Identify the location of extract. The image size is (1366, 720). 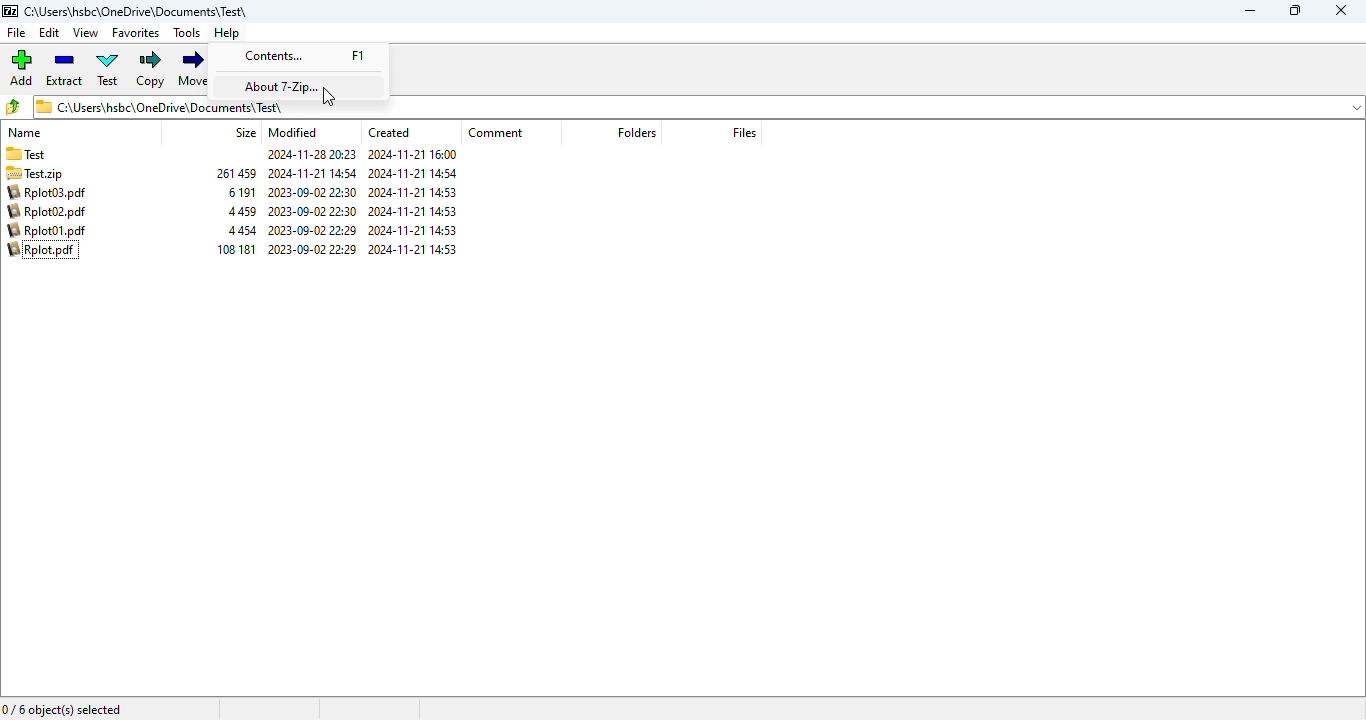
(64, 68).